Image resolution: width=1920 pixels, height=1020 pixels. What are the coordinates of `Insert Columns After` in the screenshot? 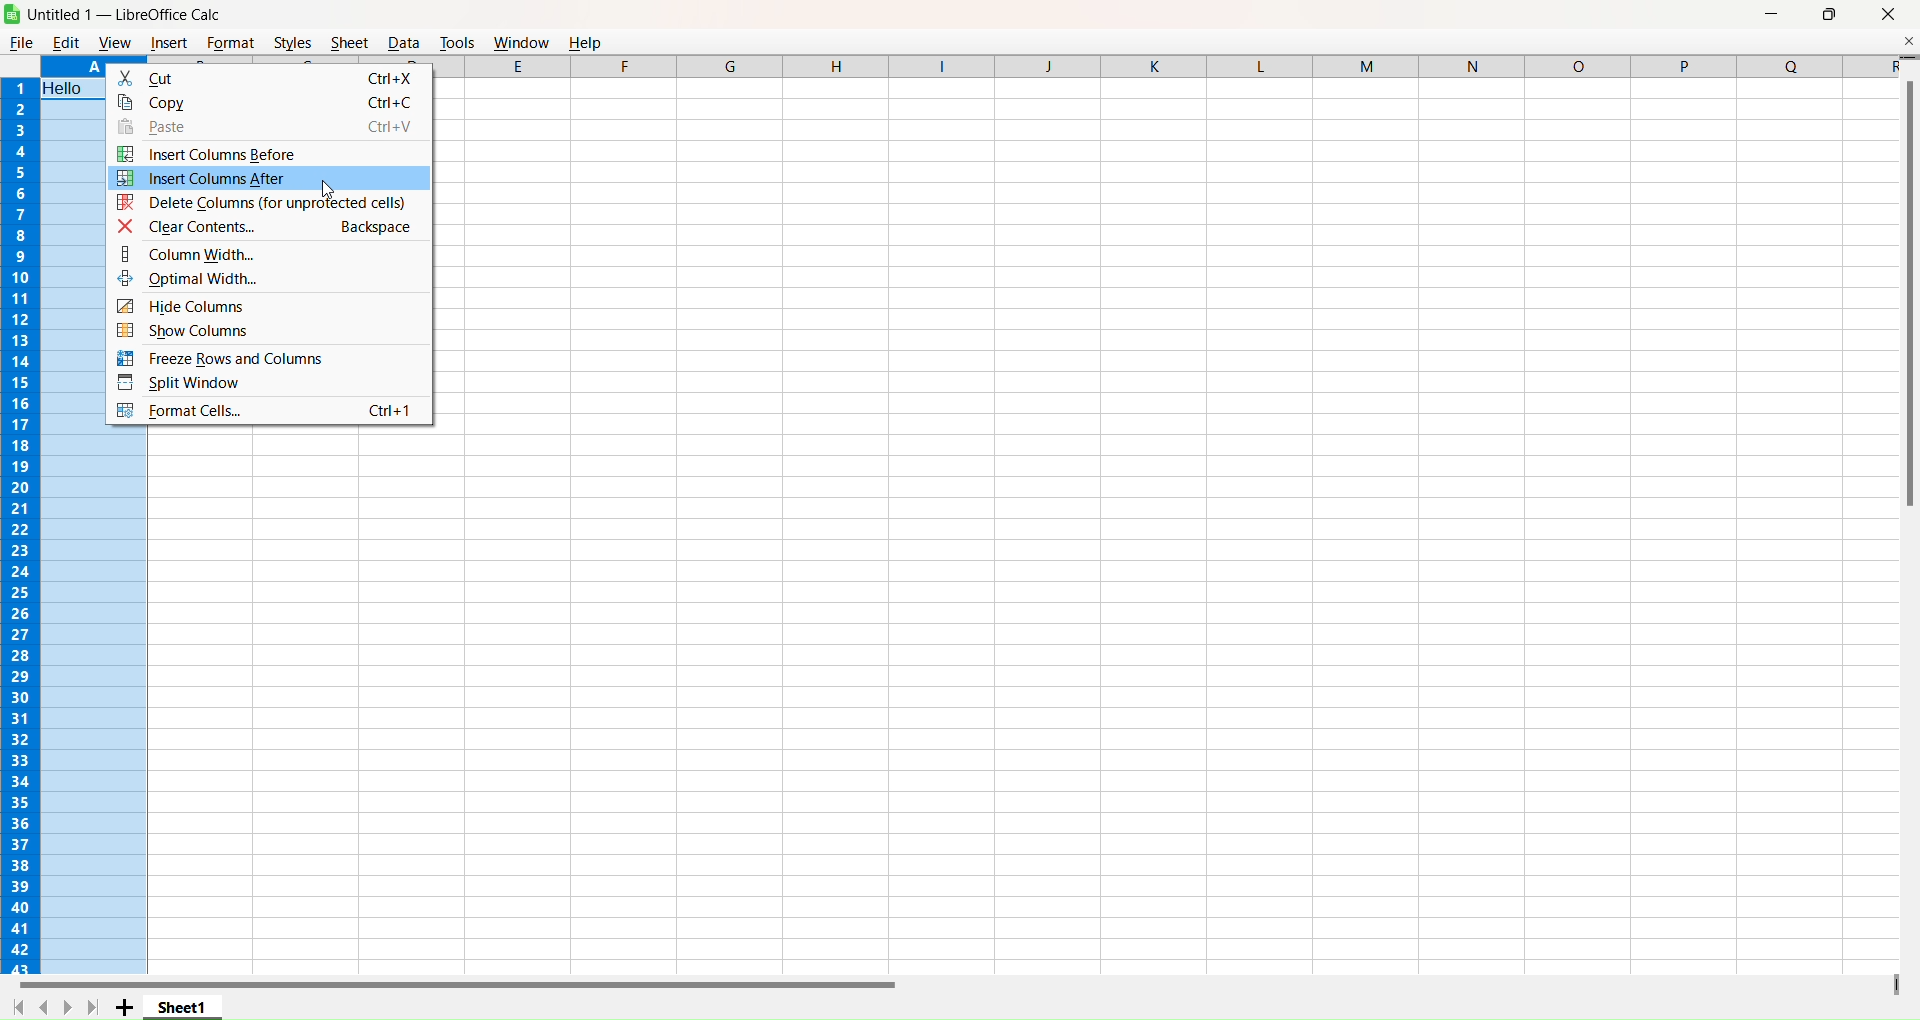 It's located at (267, 178).